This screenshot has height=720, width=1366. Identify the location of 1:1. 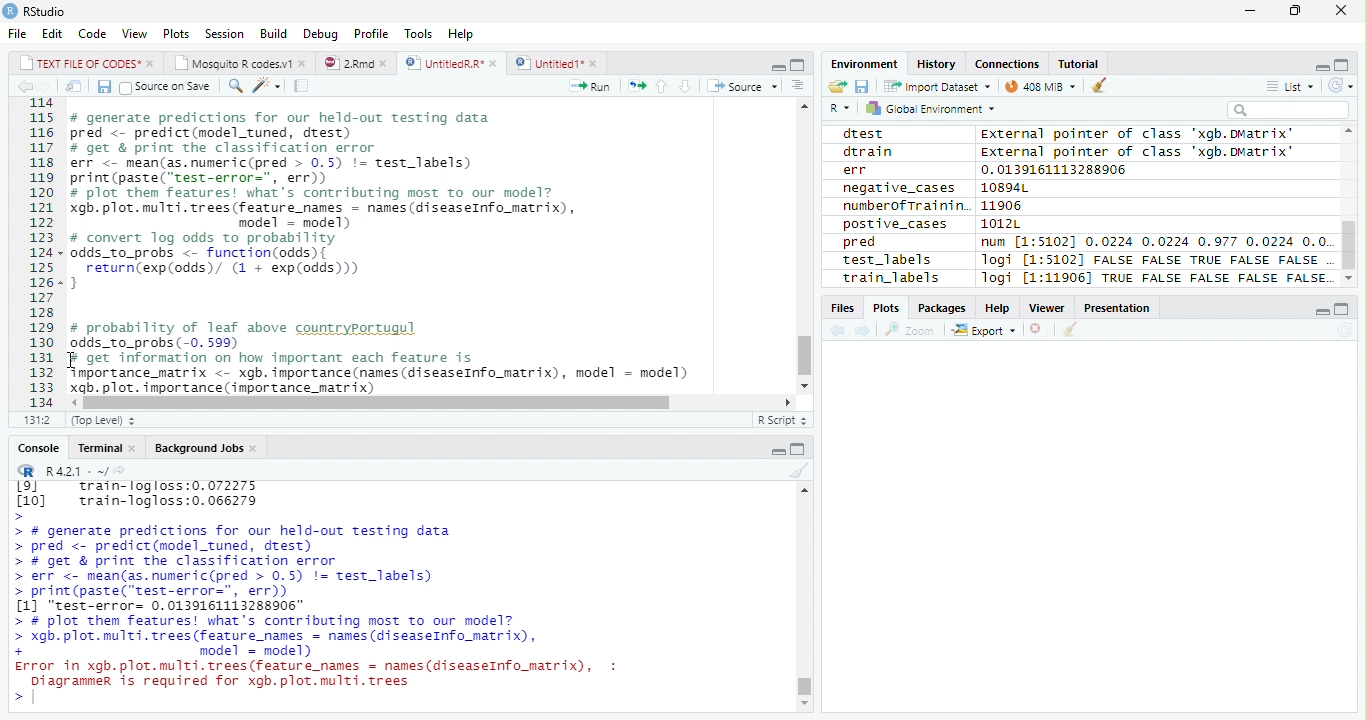
(38, 419).